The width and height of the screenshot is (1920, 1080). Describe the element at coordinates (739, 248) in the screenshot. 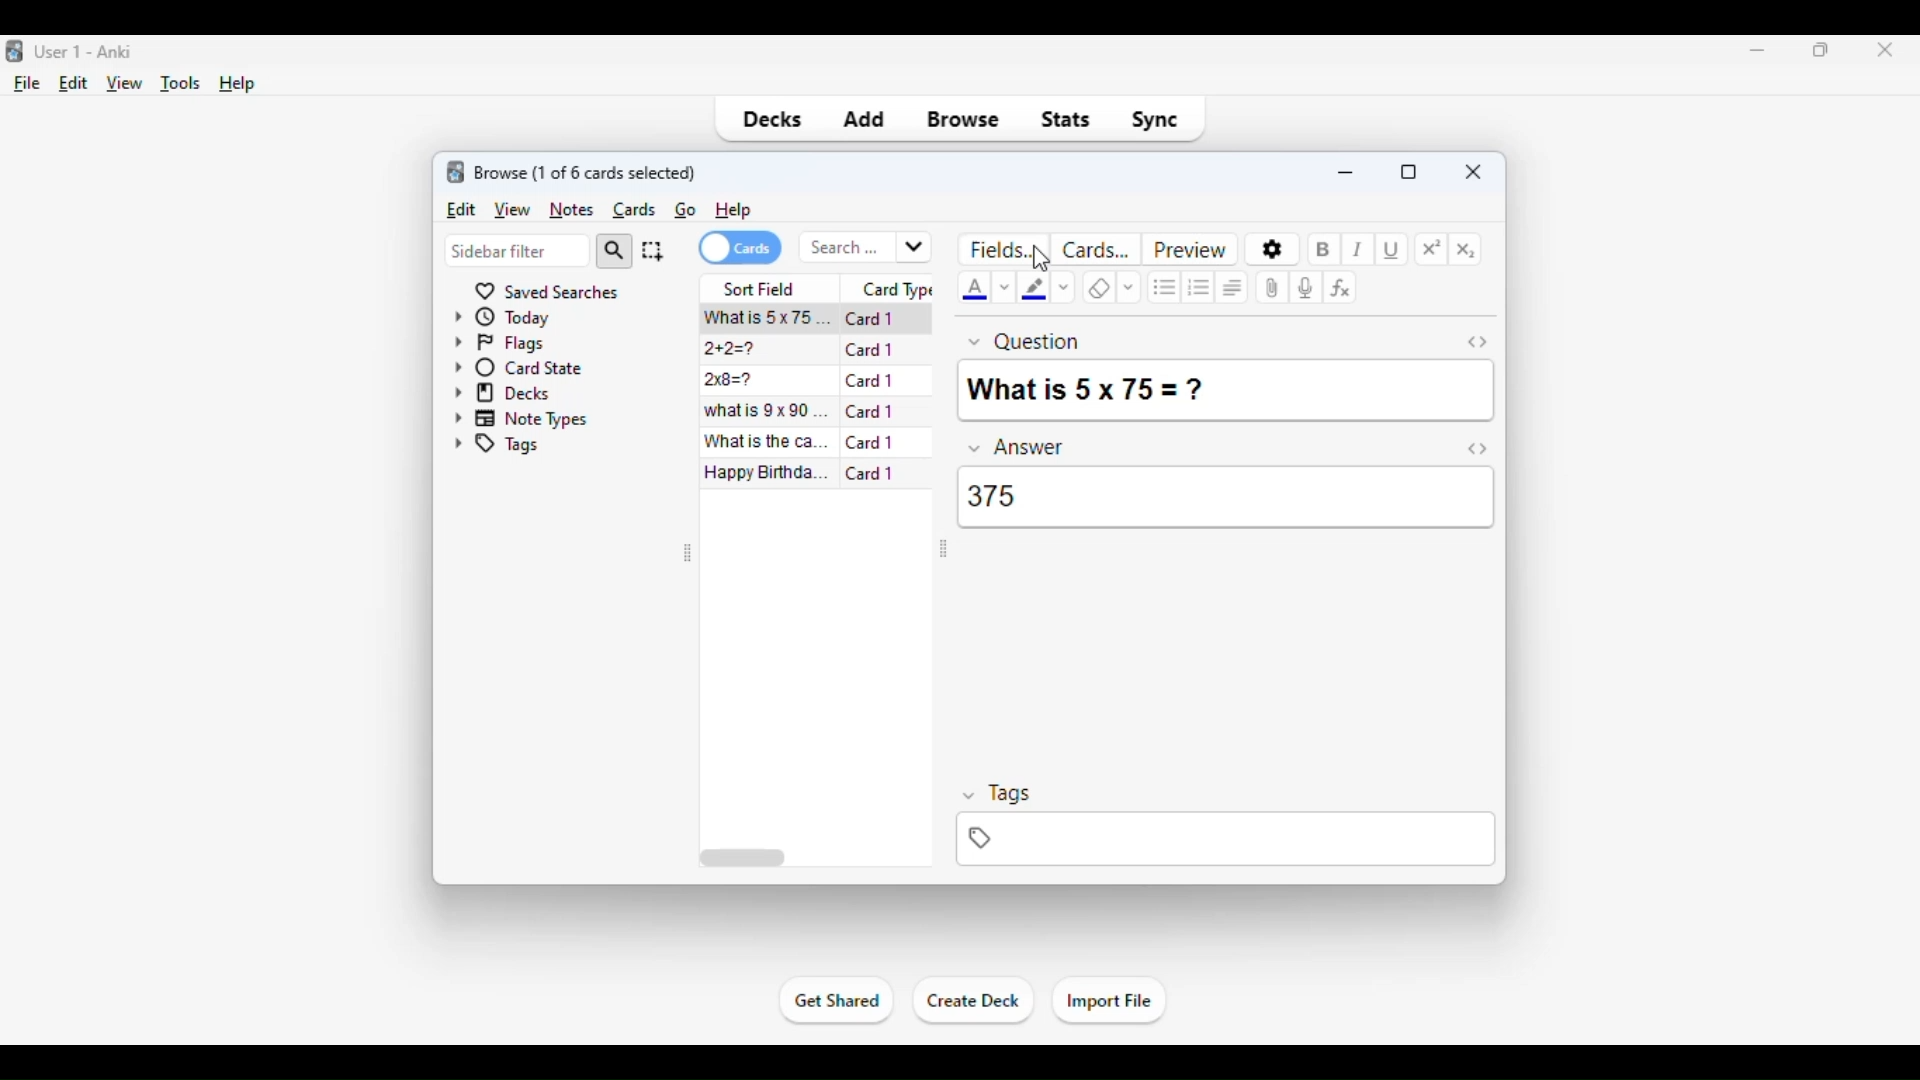

I see `cards` at that location.